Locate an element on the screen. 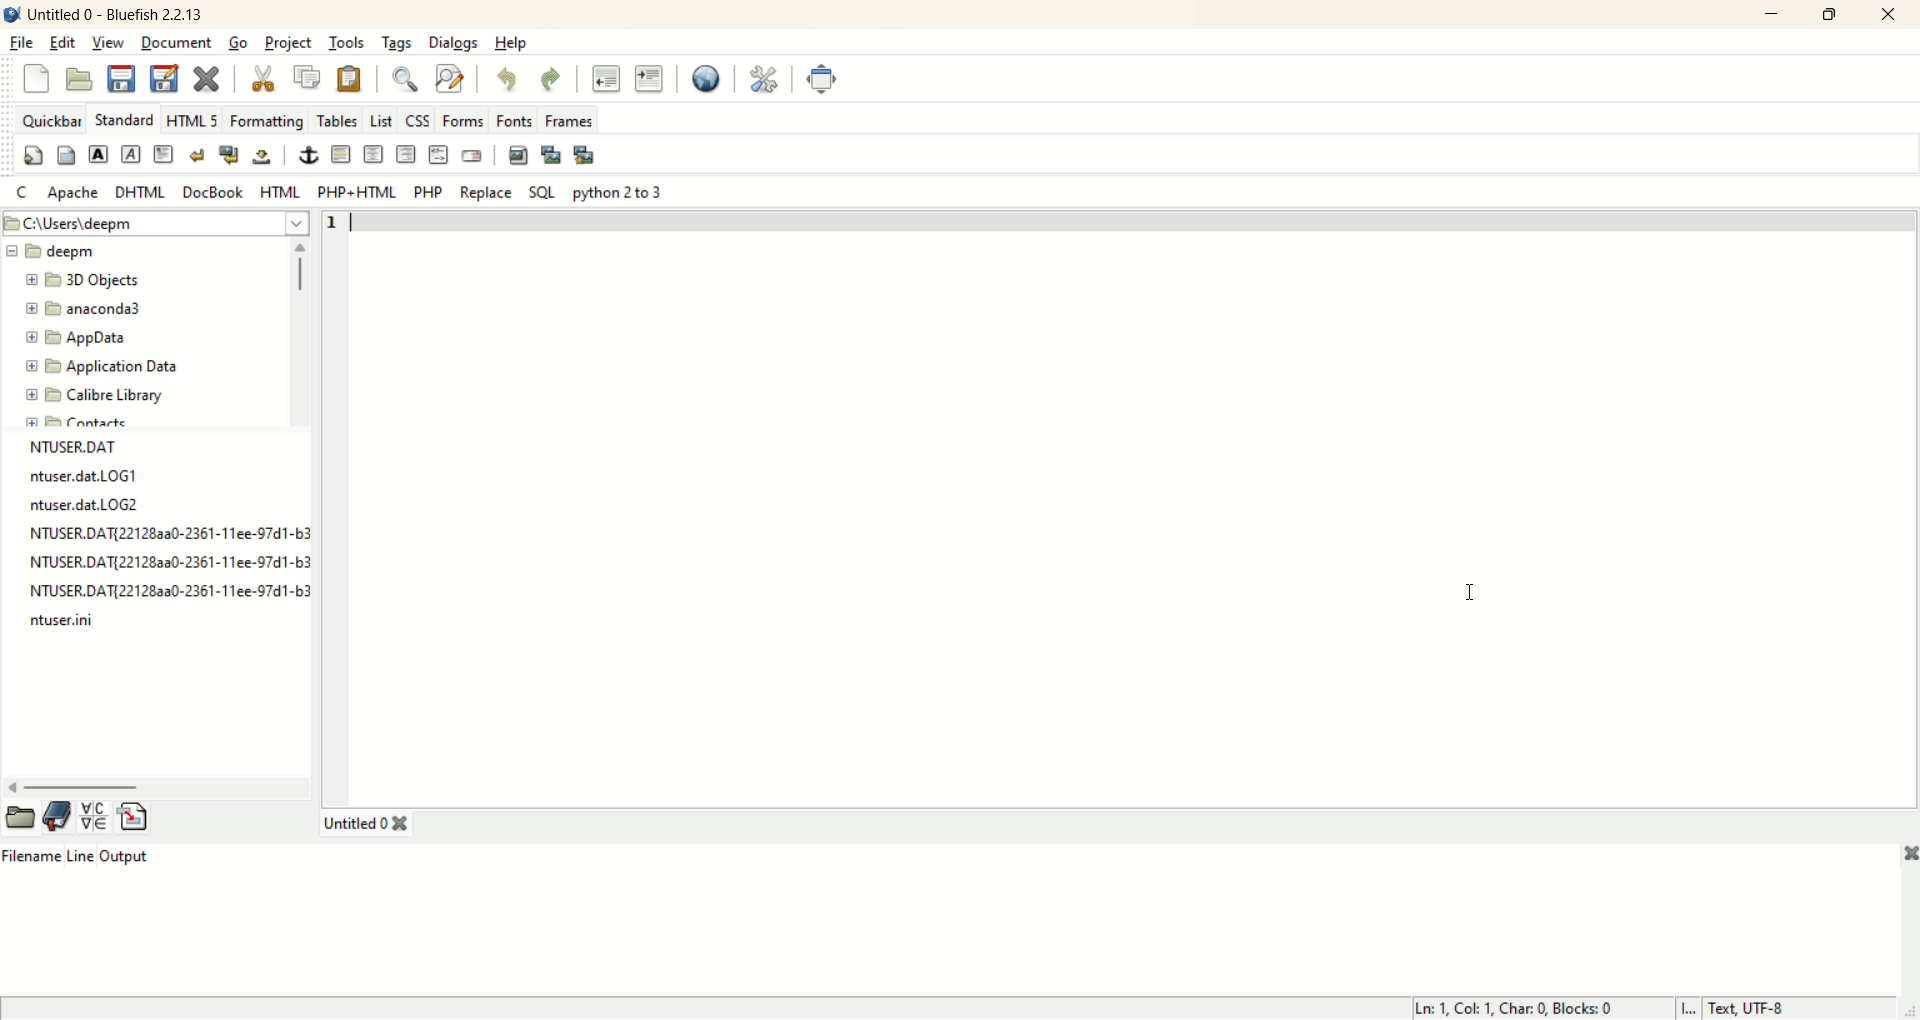  output is located at coordinates (125, 855).